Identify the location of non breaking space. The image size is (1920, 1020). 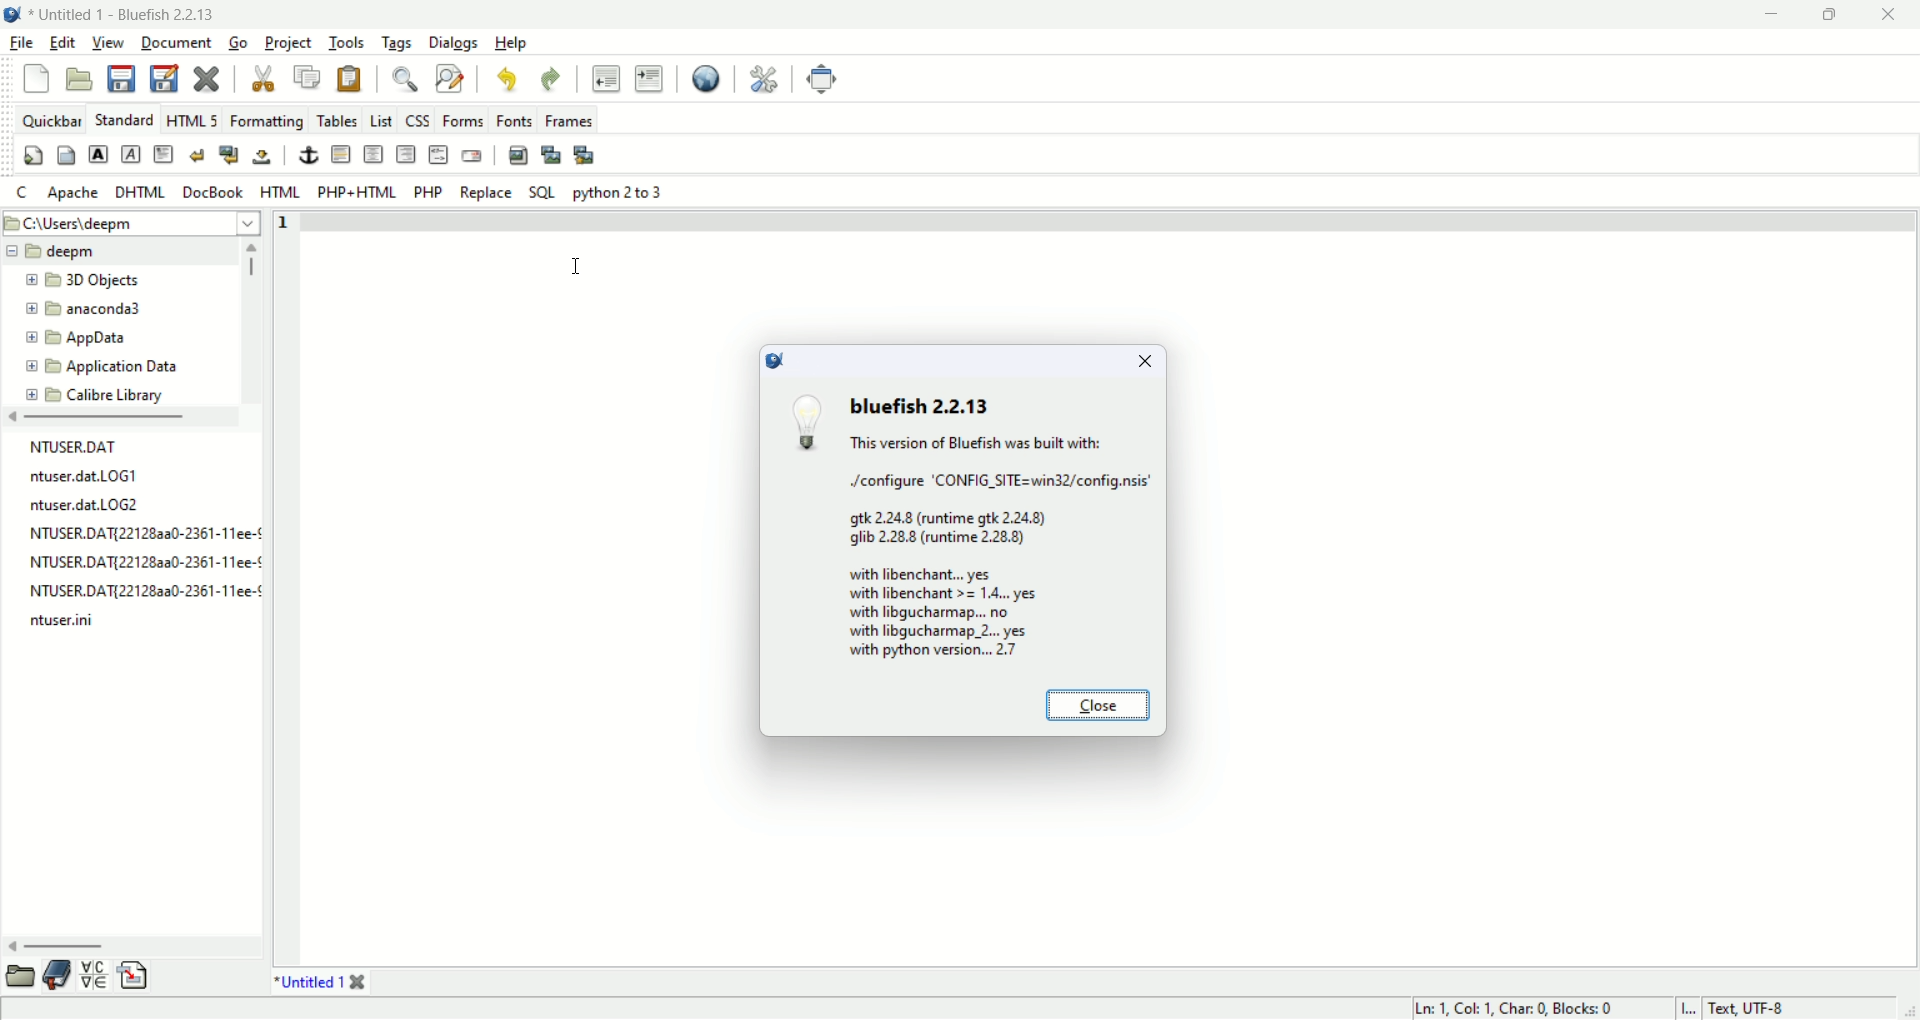
(264, 154).